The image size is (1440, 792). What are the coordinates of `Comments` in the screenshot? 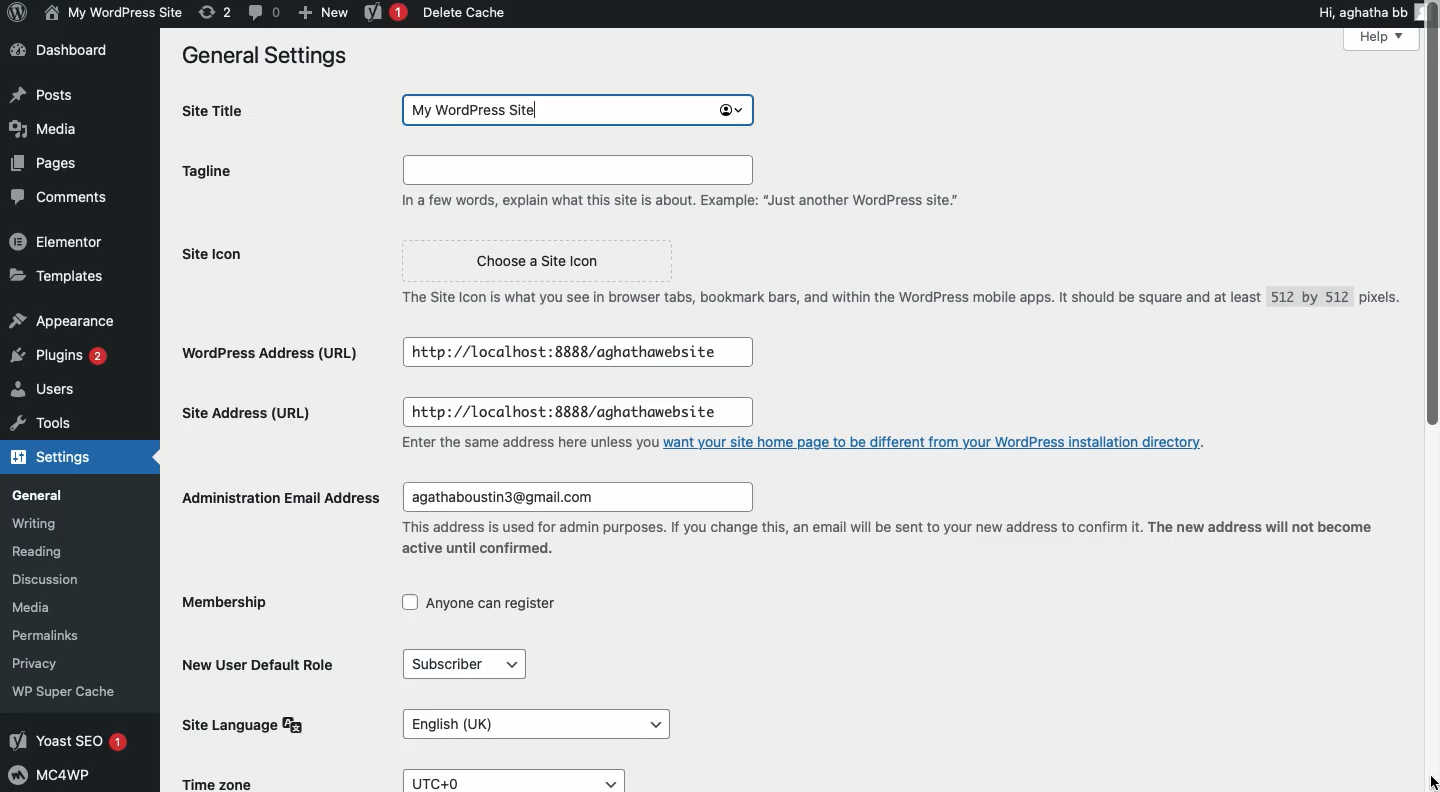 It's located at (55, 199).